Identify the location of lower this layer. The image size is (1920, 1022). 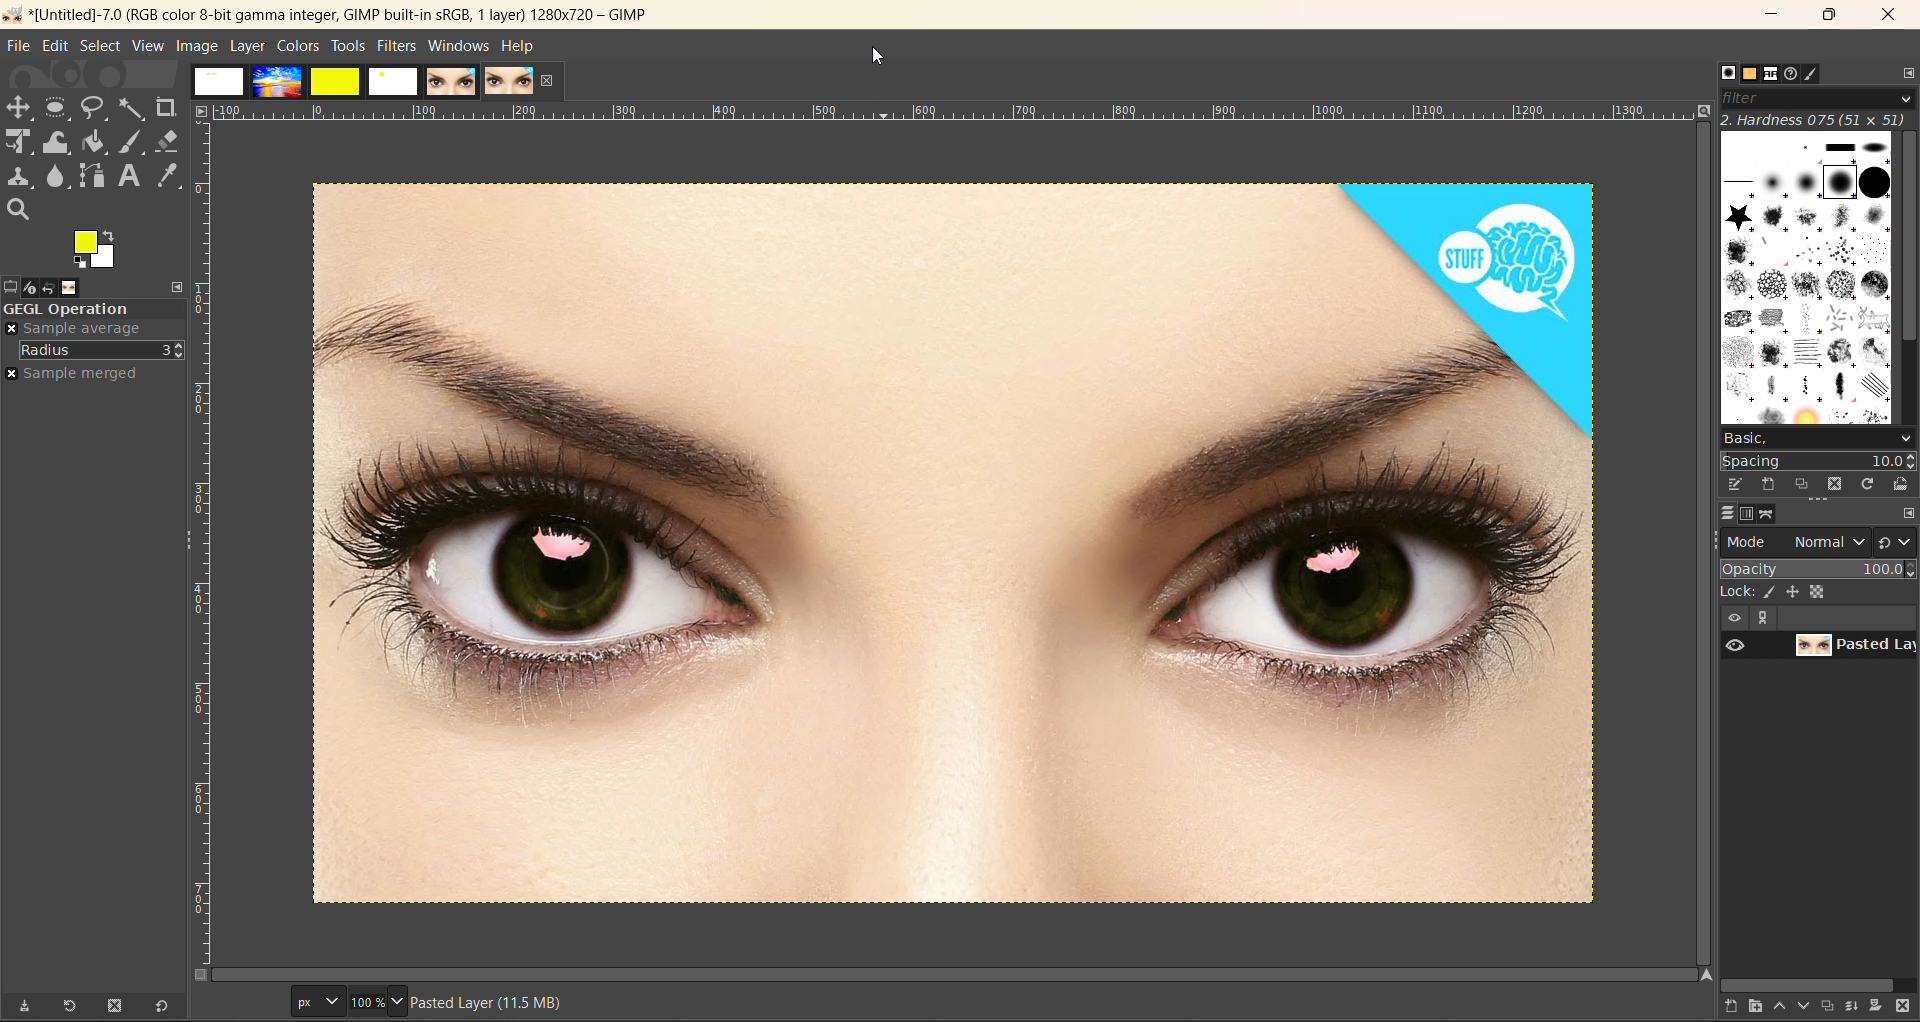
(1800, 1011).